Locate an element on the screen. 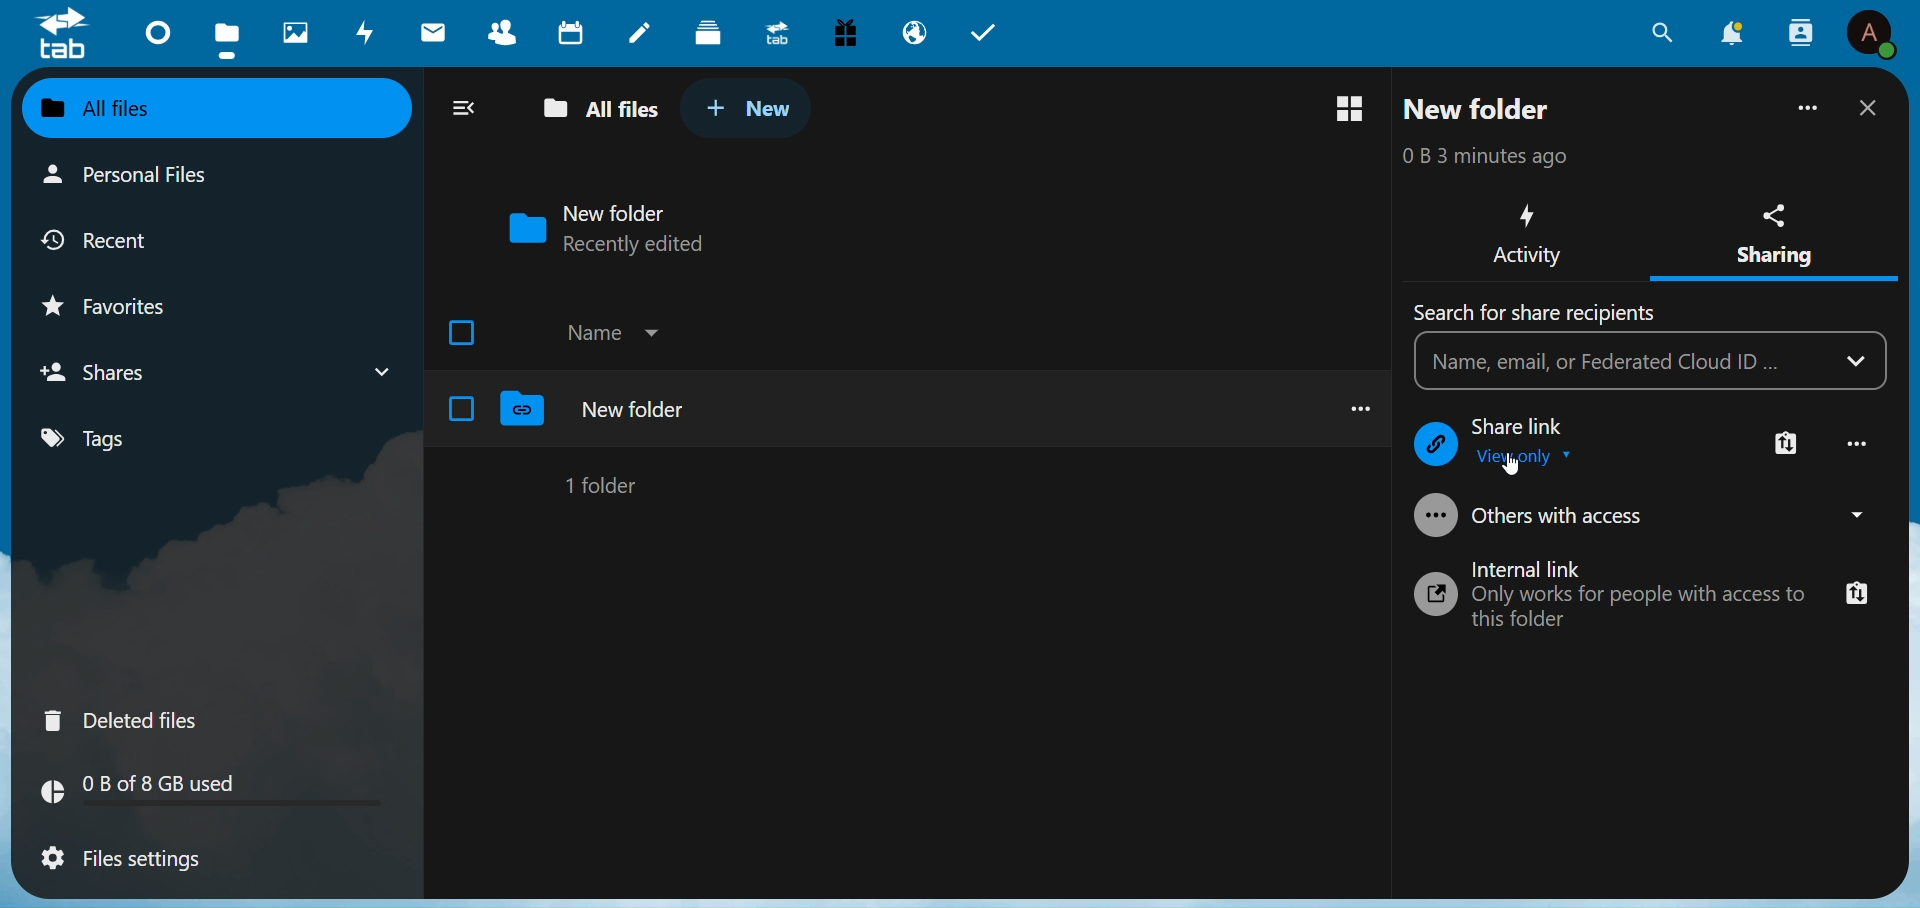  More Option is located at coordinates (1860, 443).